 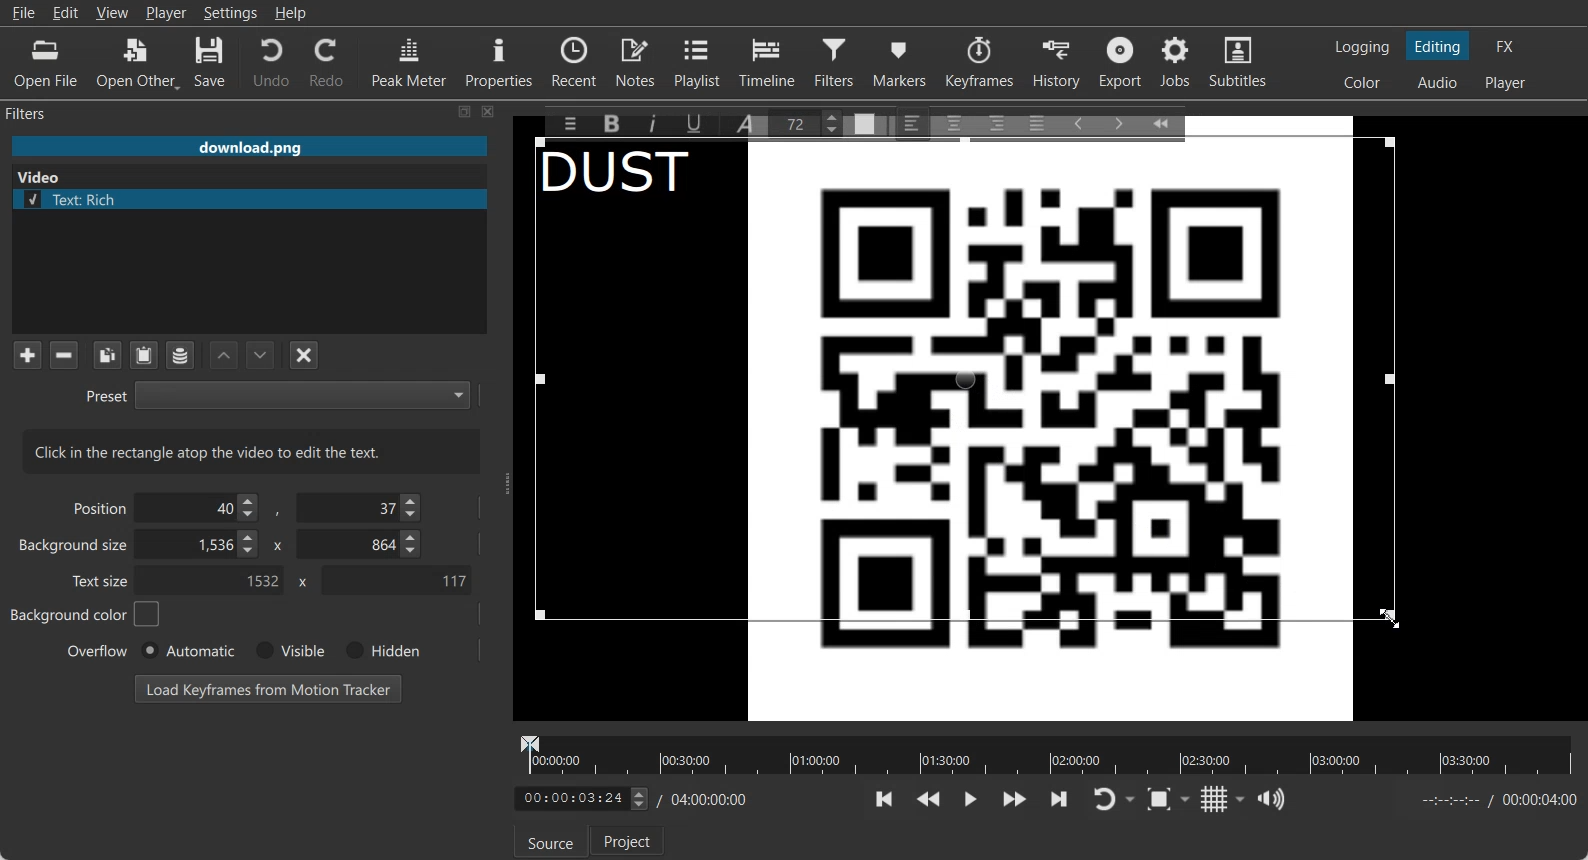 I want to click on Export, so click(x=1123, y=62).